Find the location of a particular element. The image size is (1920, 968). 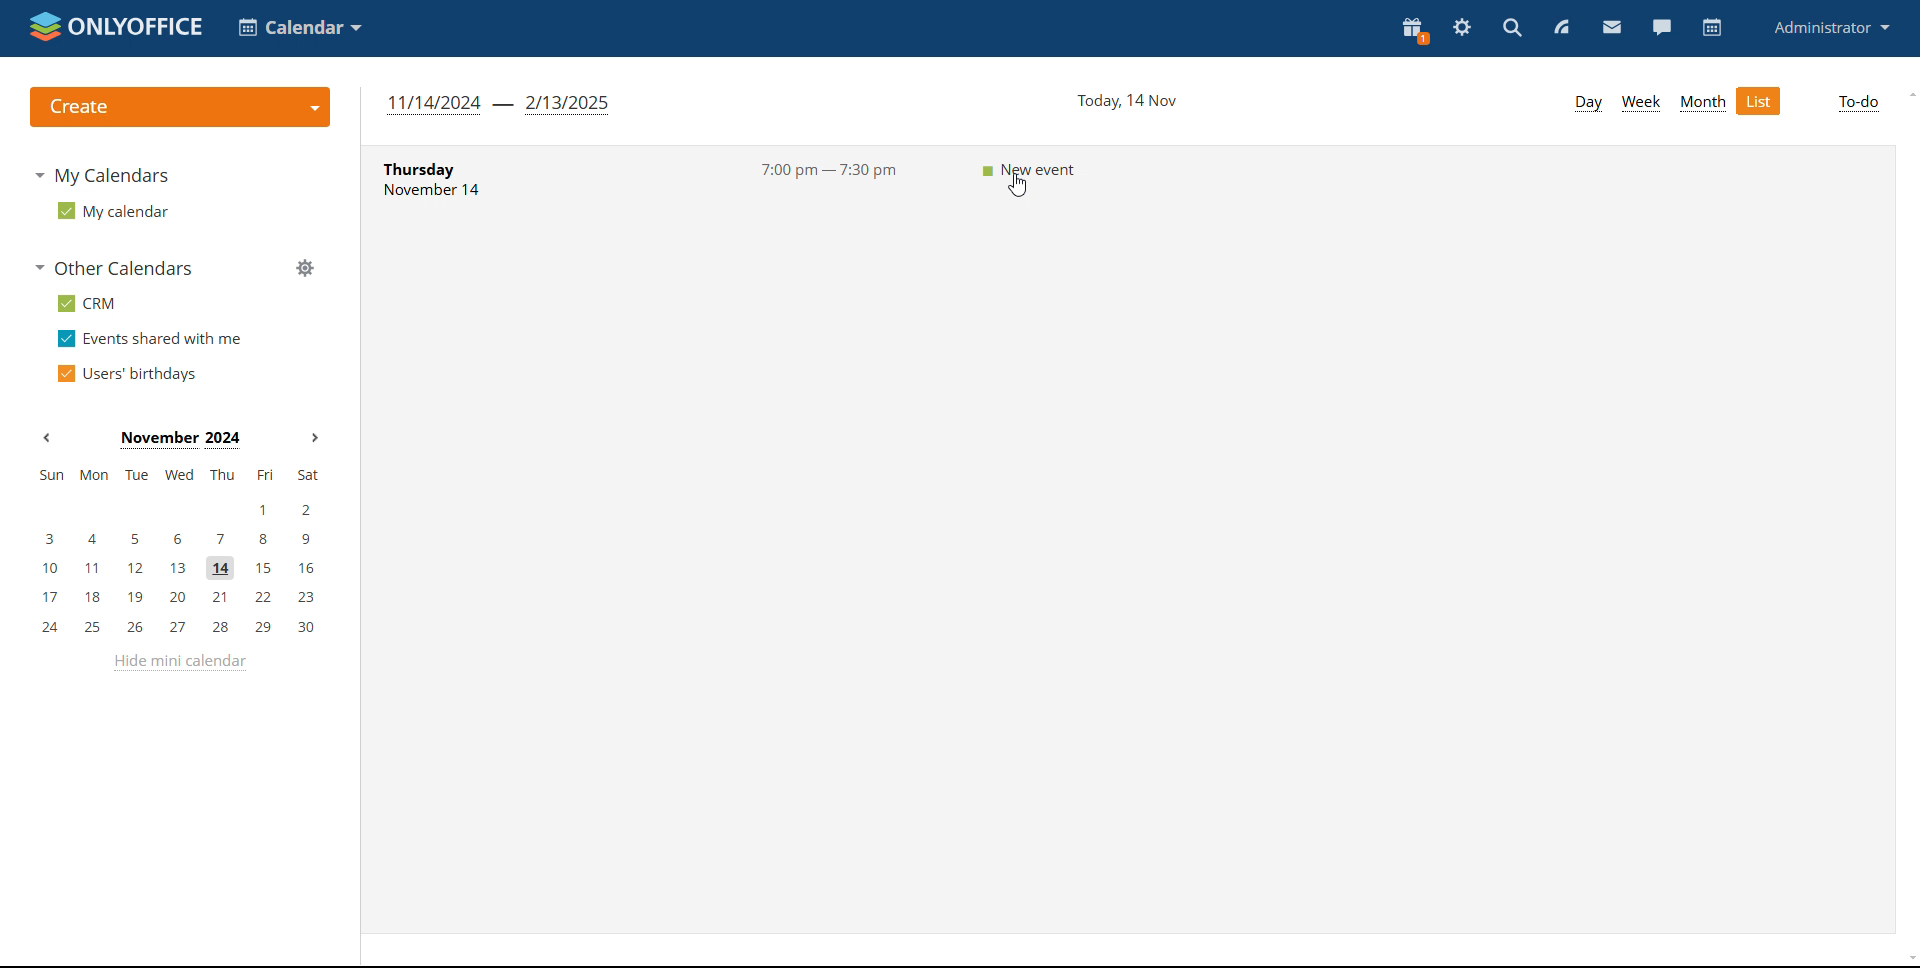

manage is located at coordinates (305, 270).